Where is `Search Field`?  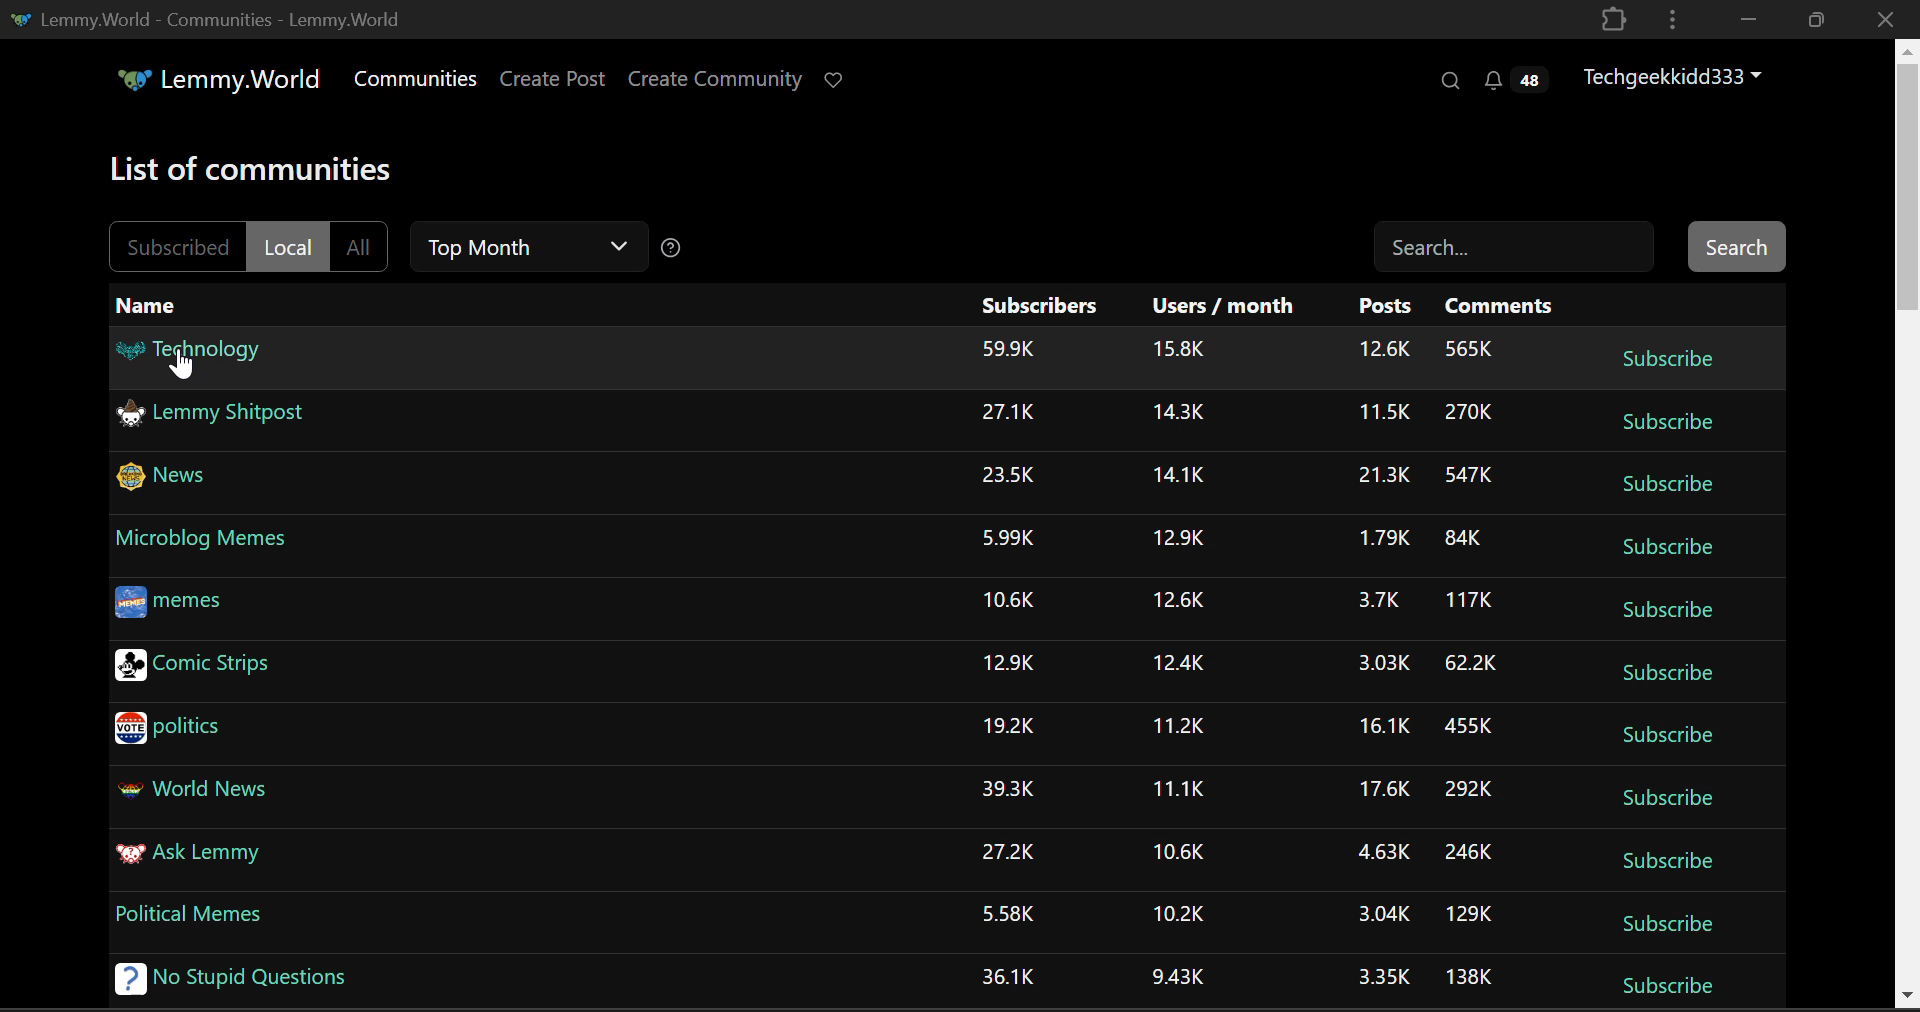
Search Field is located at coordinates (1516, 245).